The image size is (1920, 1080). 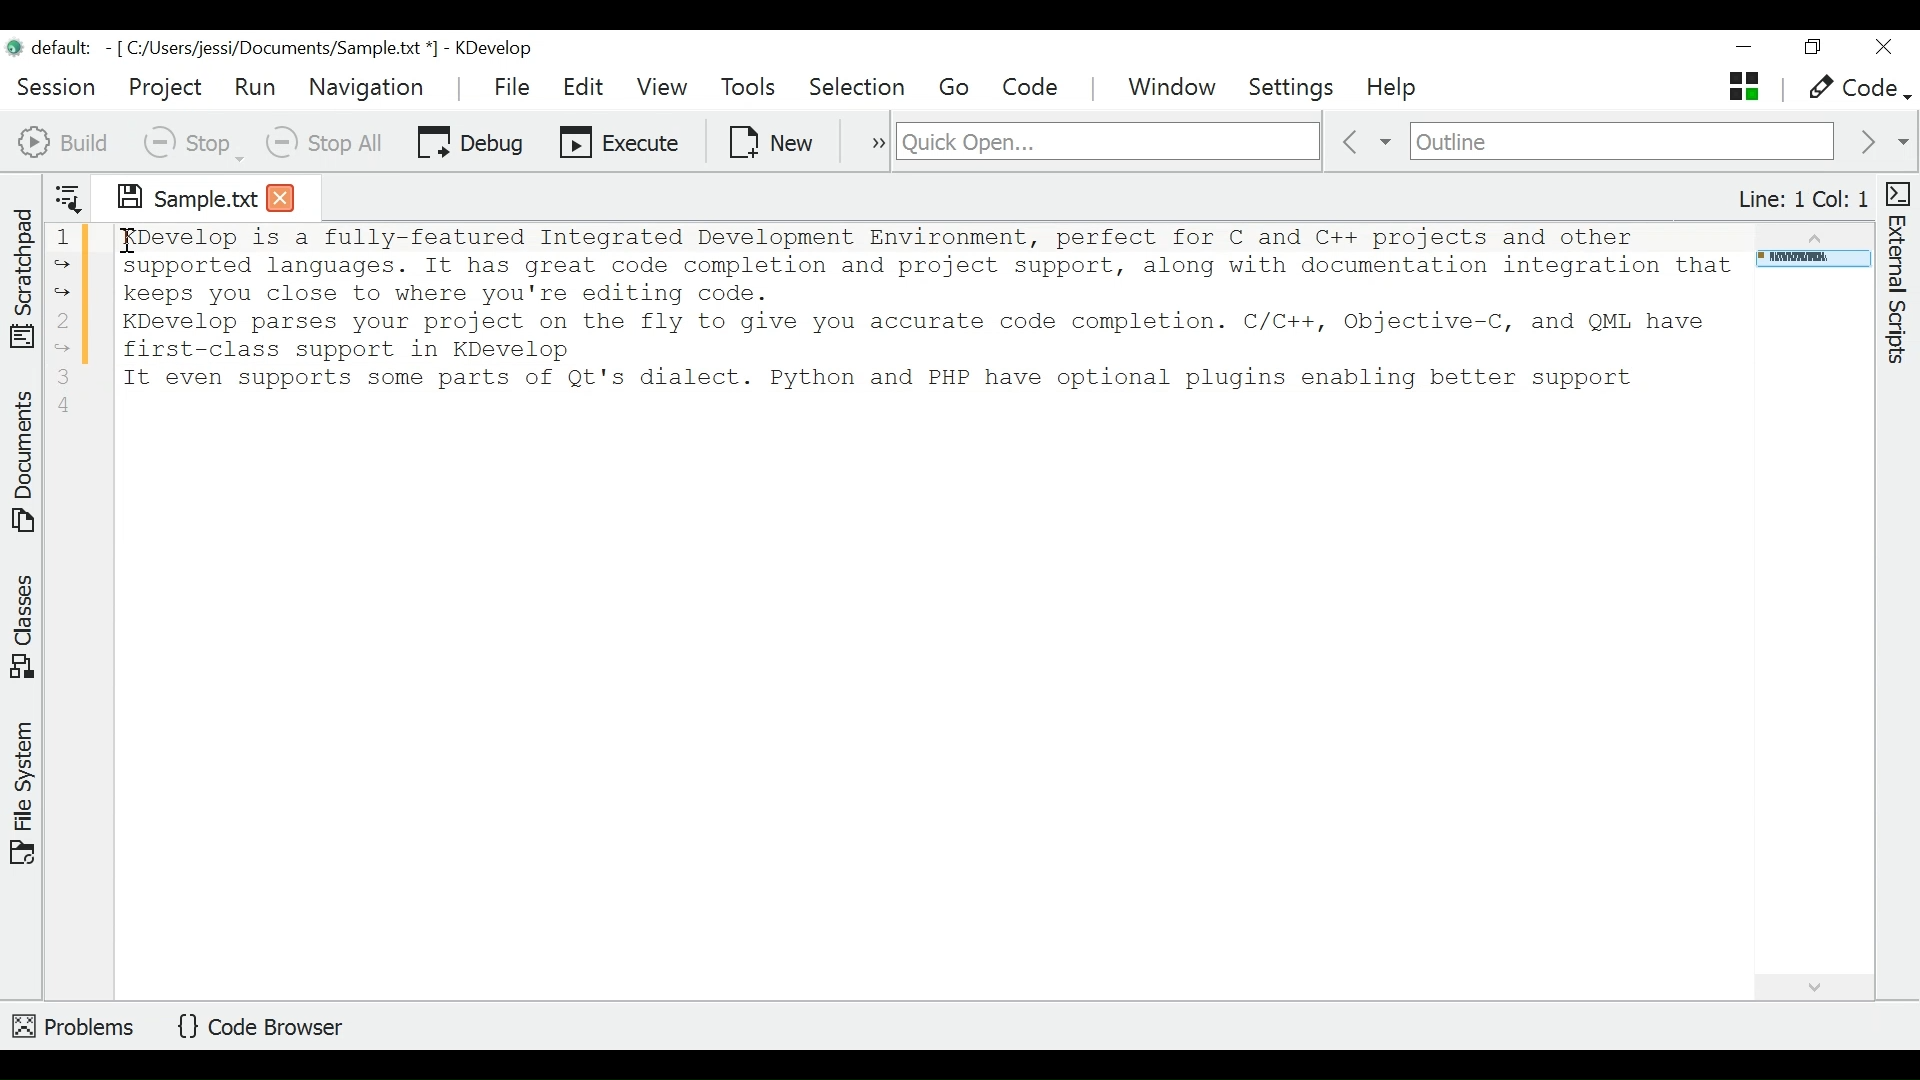 What do you see at coordinates (26, 465) in the screenshot?
I see `Documents` at bounding box center [26, 465].